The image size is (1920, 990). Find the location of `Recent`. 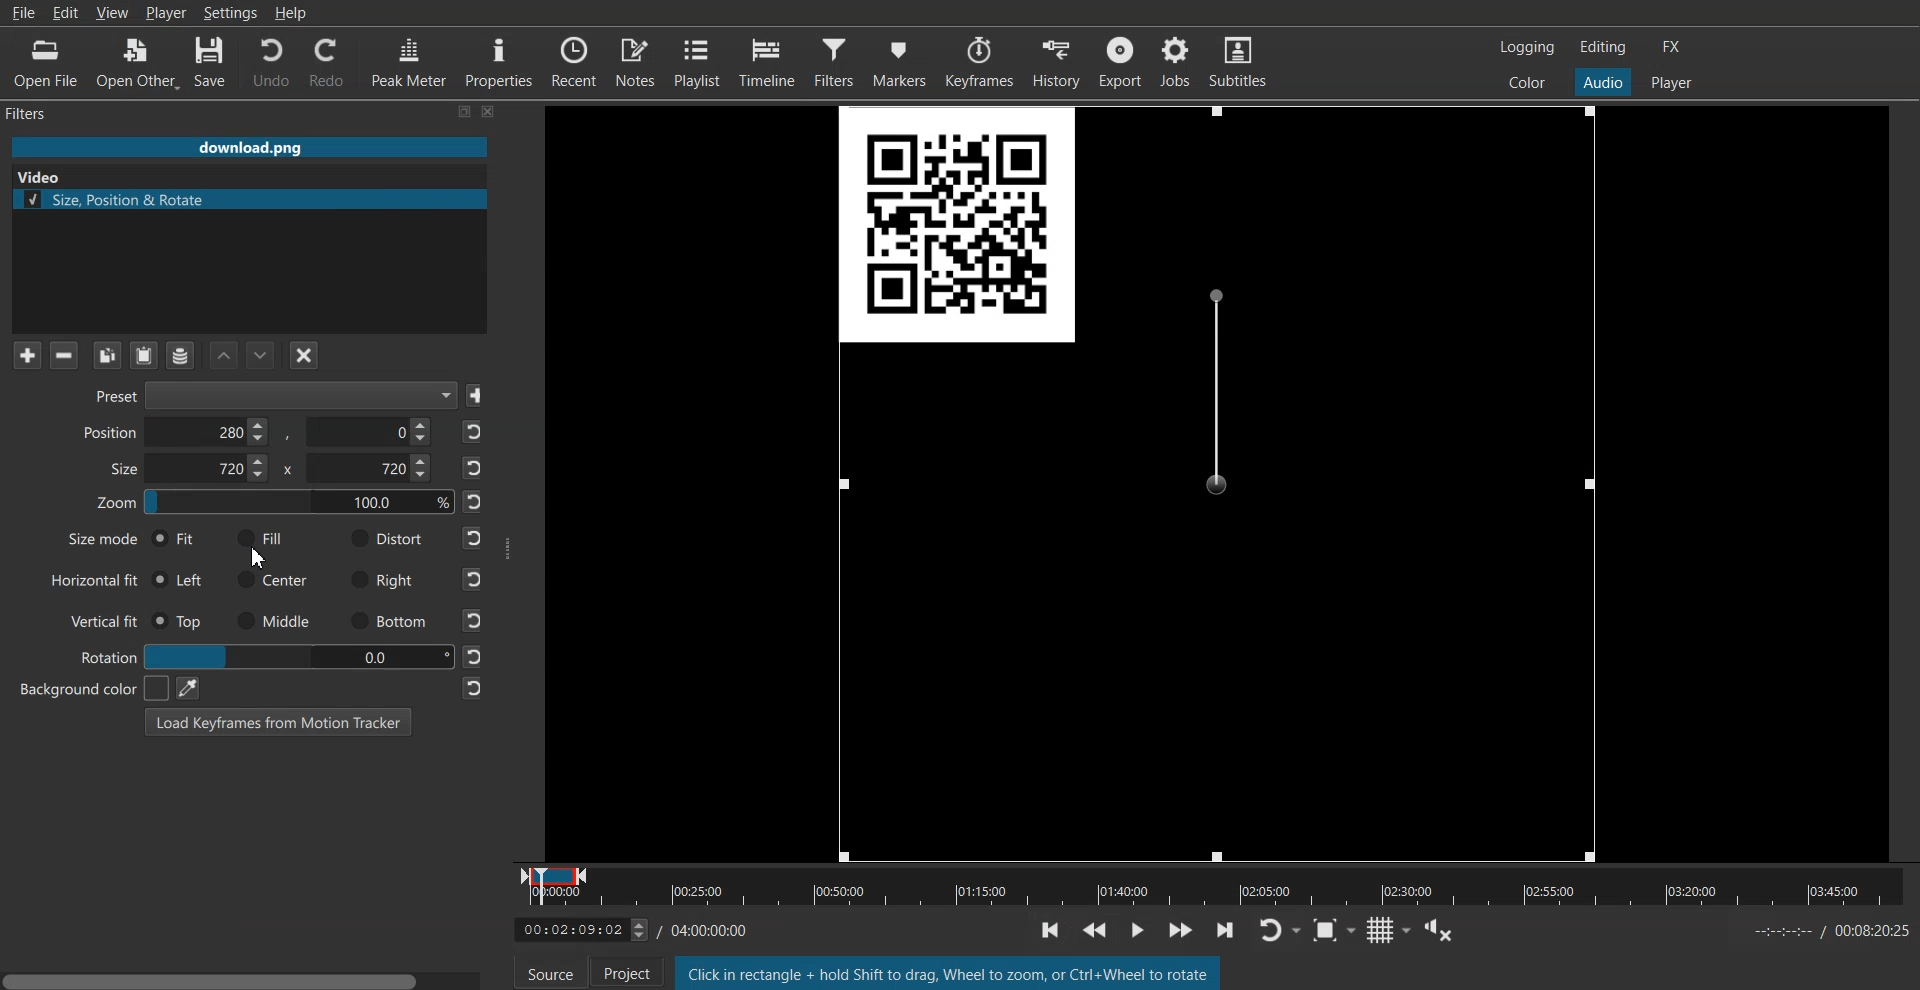

Recent is located at coordinates (575, 61).